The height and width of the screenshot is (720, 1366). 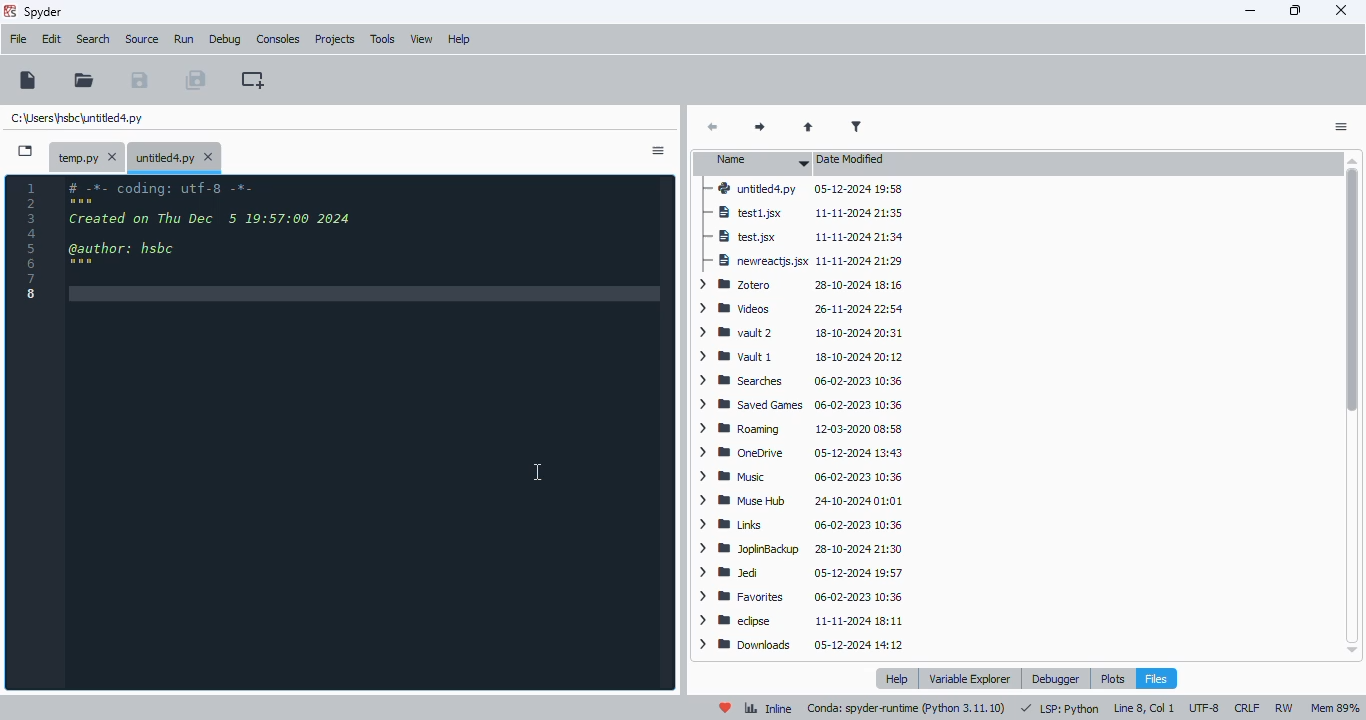 I want to click on inline, so click(x=768, y=709).